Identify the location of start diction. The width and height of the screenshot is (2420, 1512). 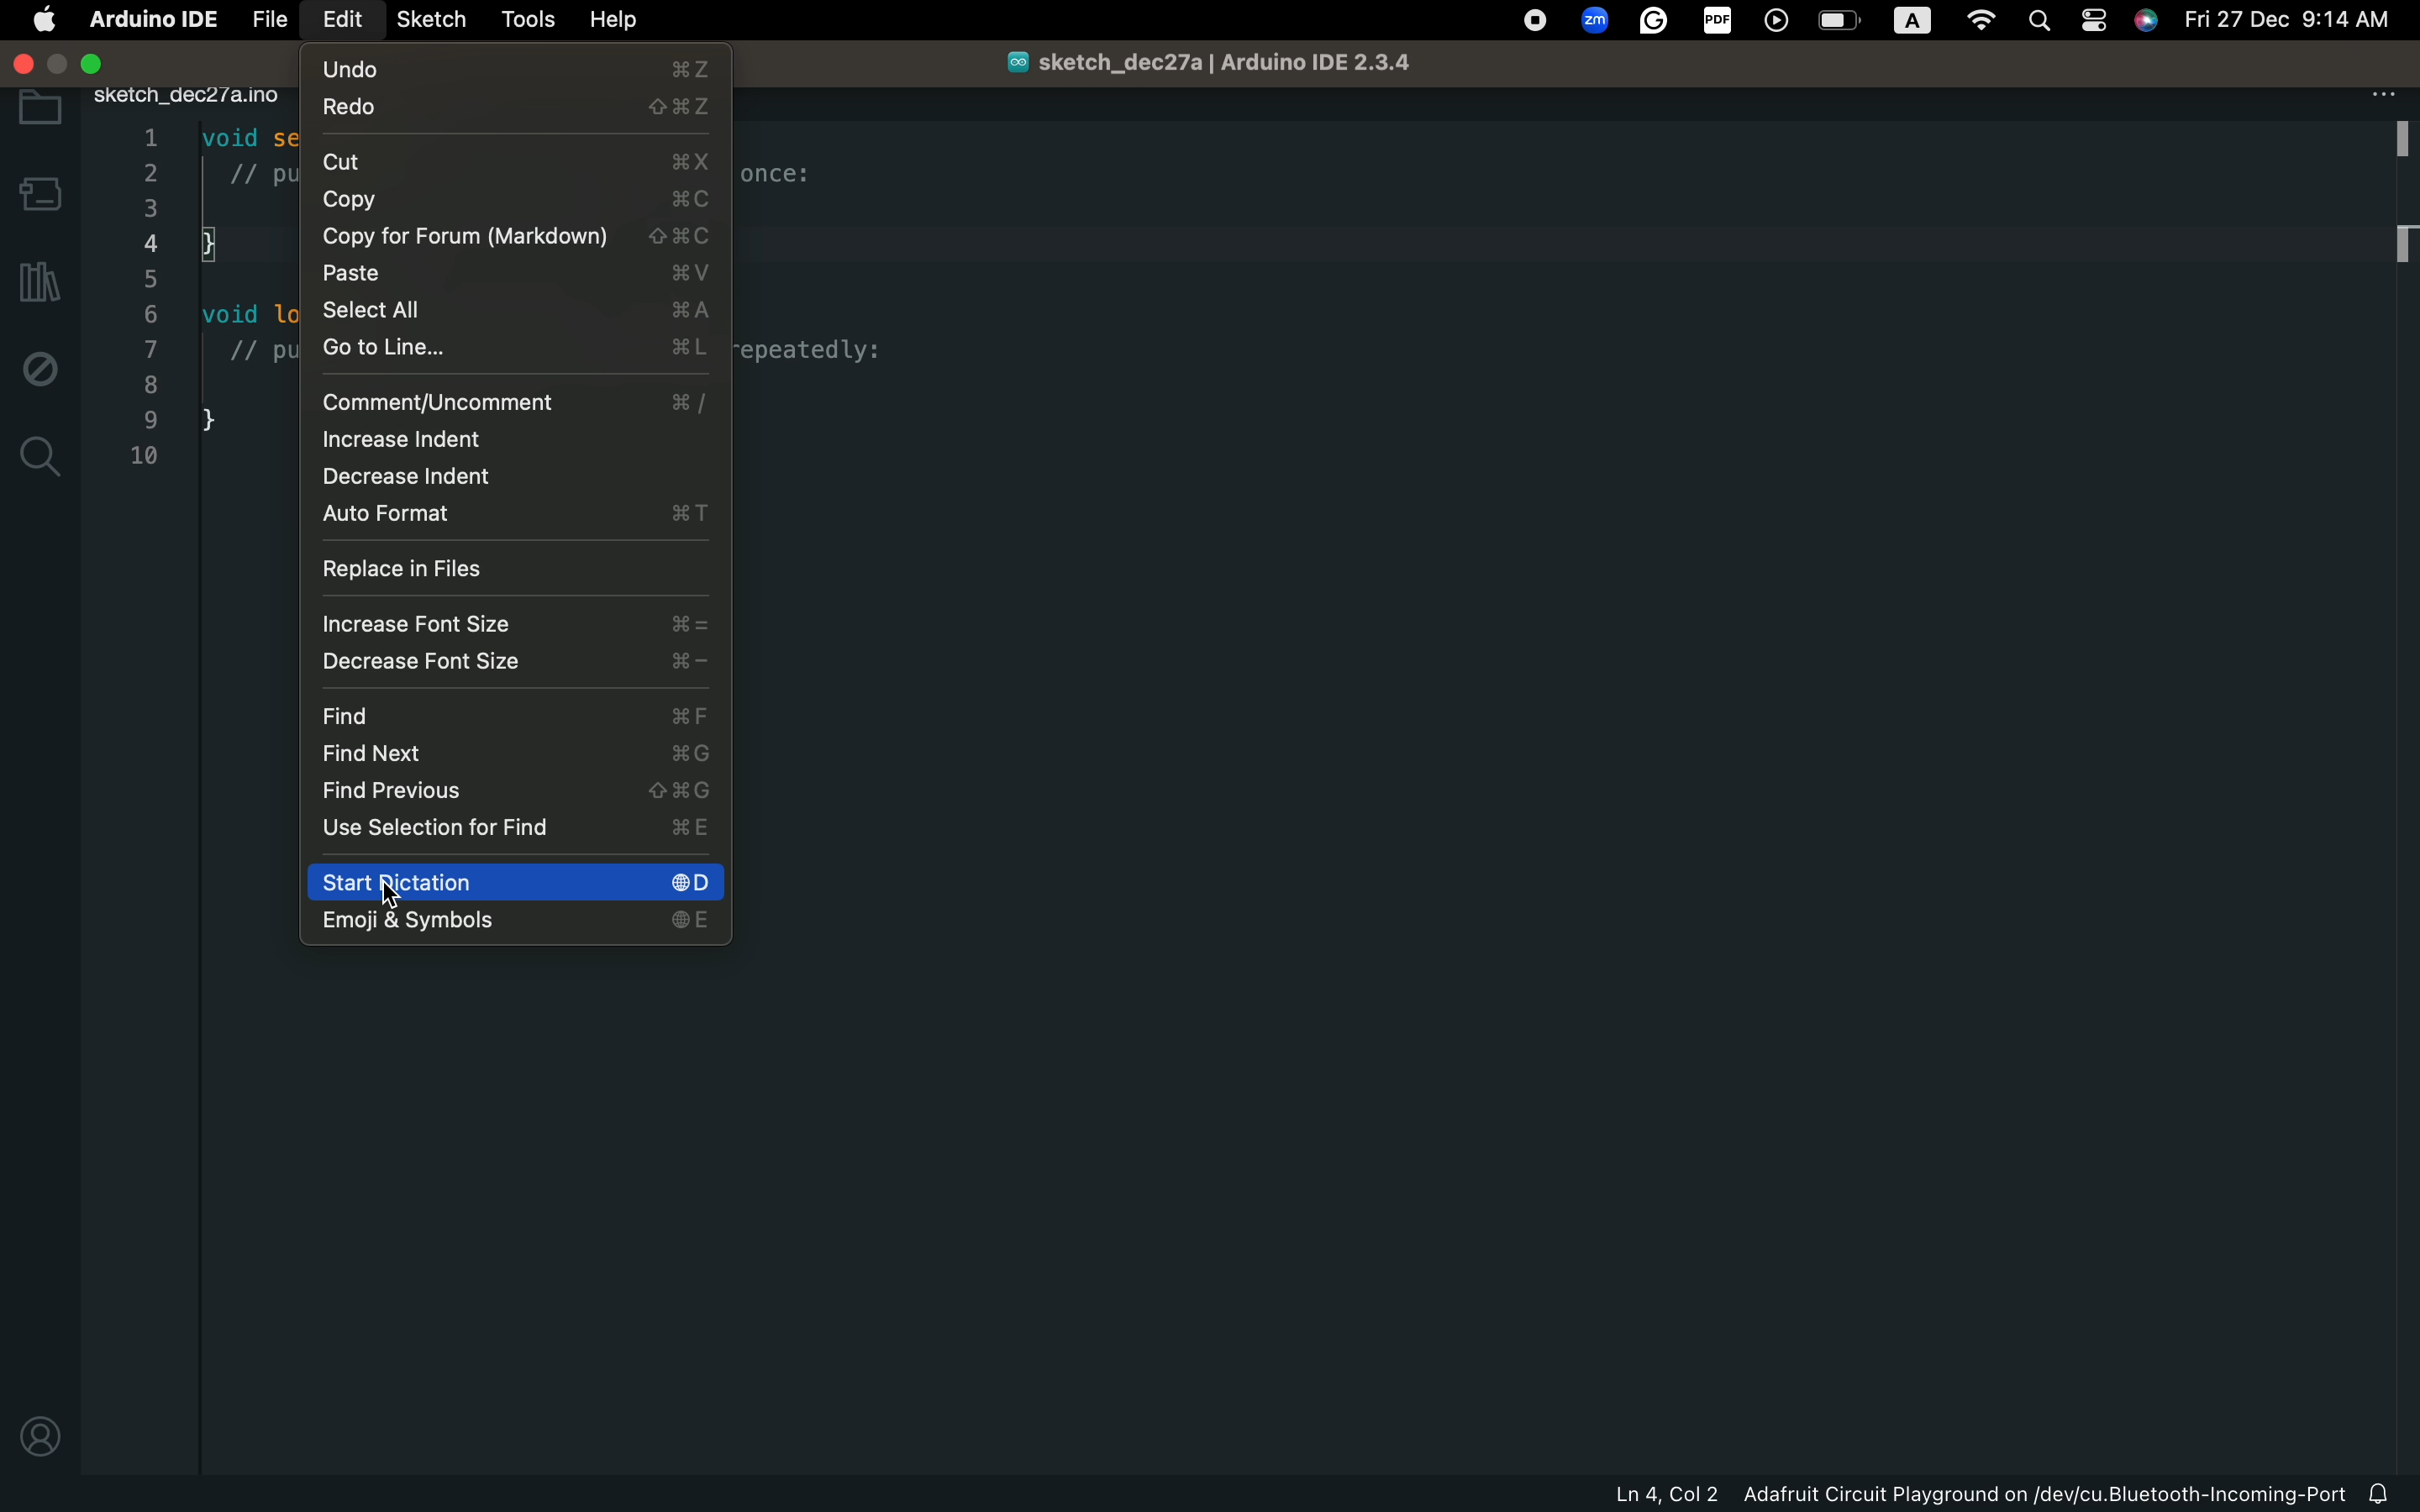
(517, 879).